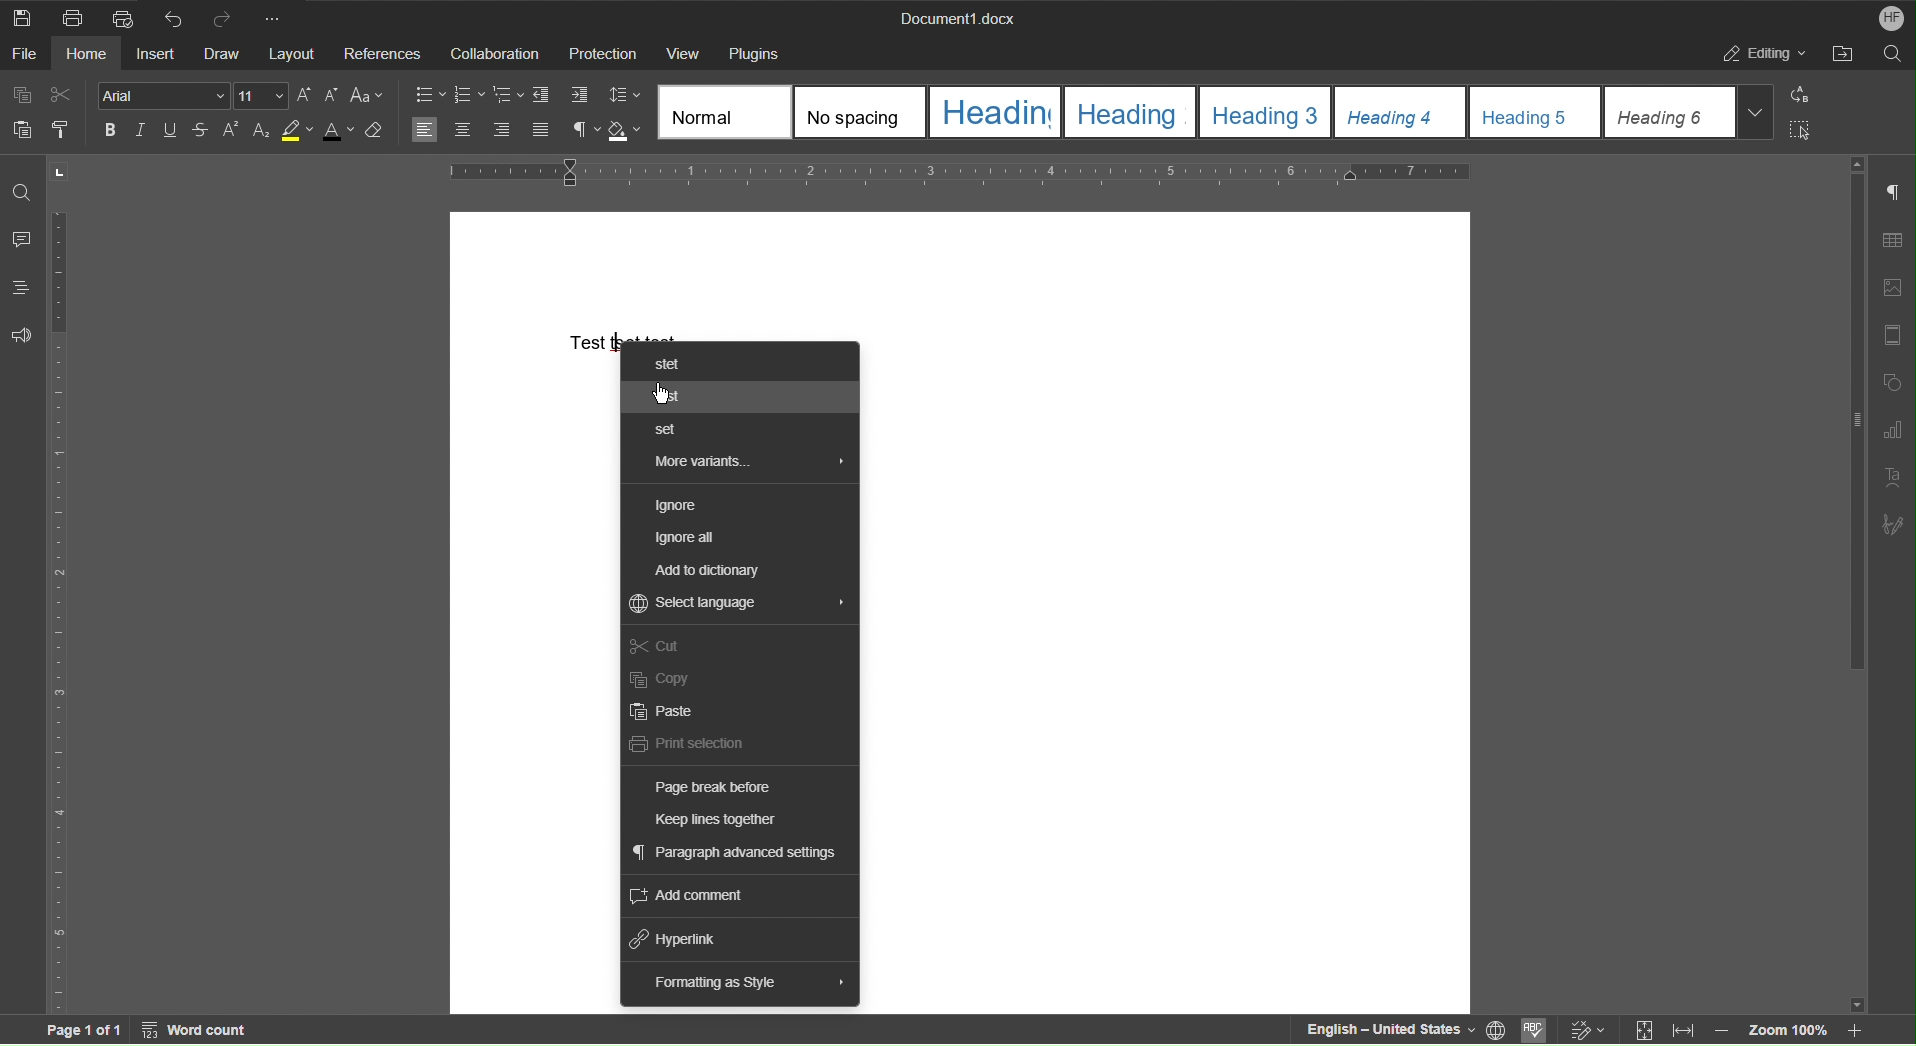 The image size is (1916, 1046). Describe the element at coordinates (58, 609) in the screenshot. I see `Vertical Ruler` at that location.